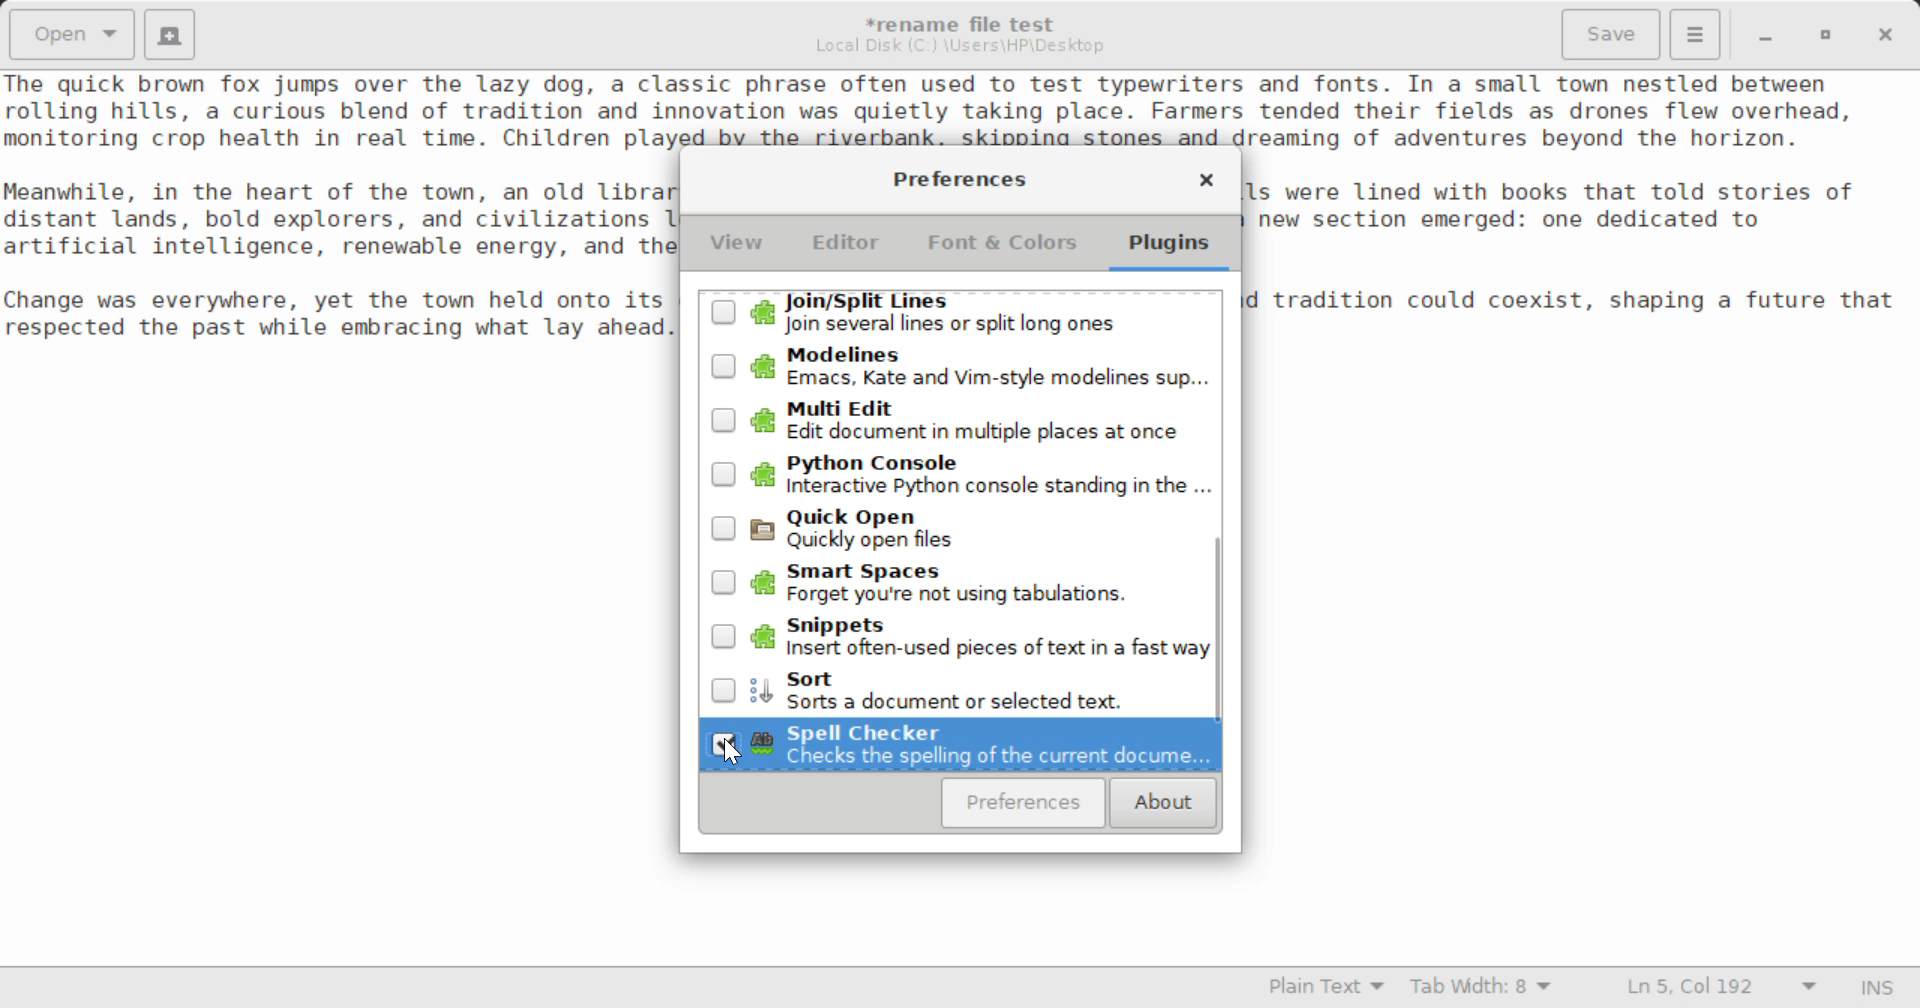 Image resolution: width=1920 pixels, height=1008 pixels. I want to click on Plugins Tab Selected, so click(1174, 250).